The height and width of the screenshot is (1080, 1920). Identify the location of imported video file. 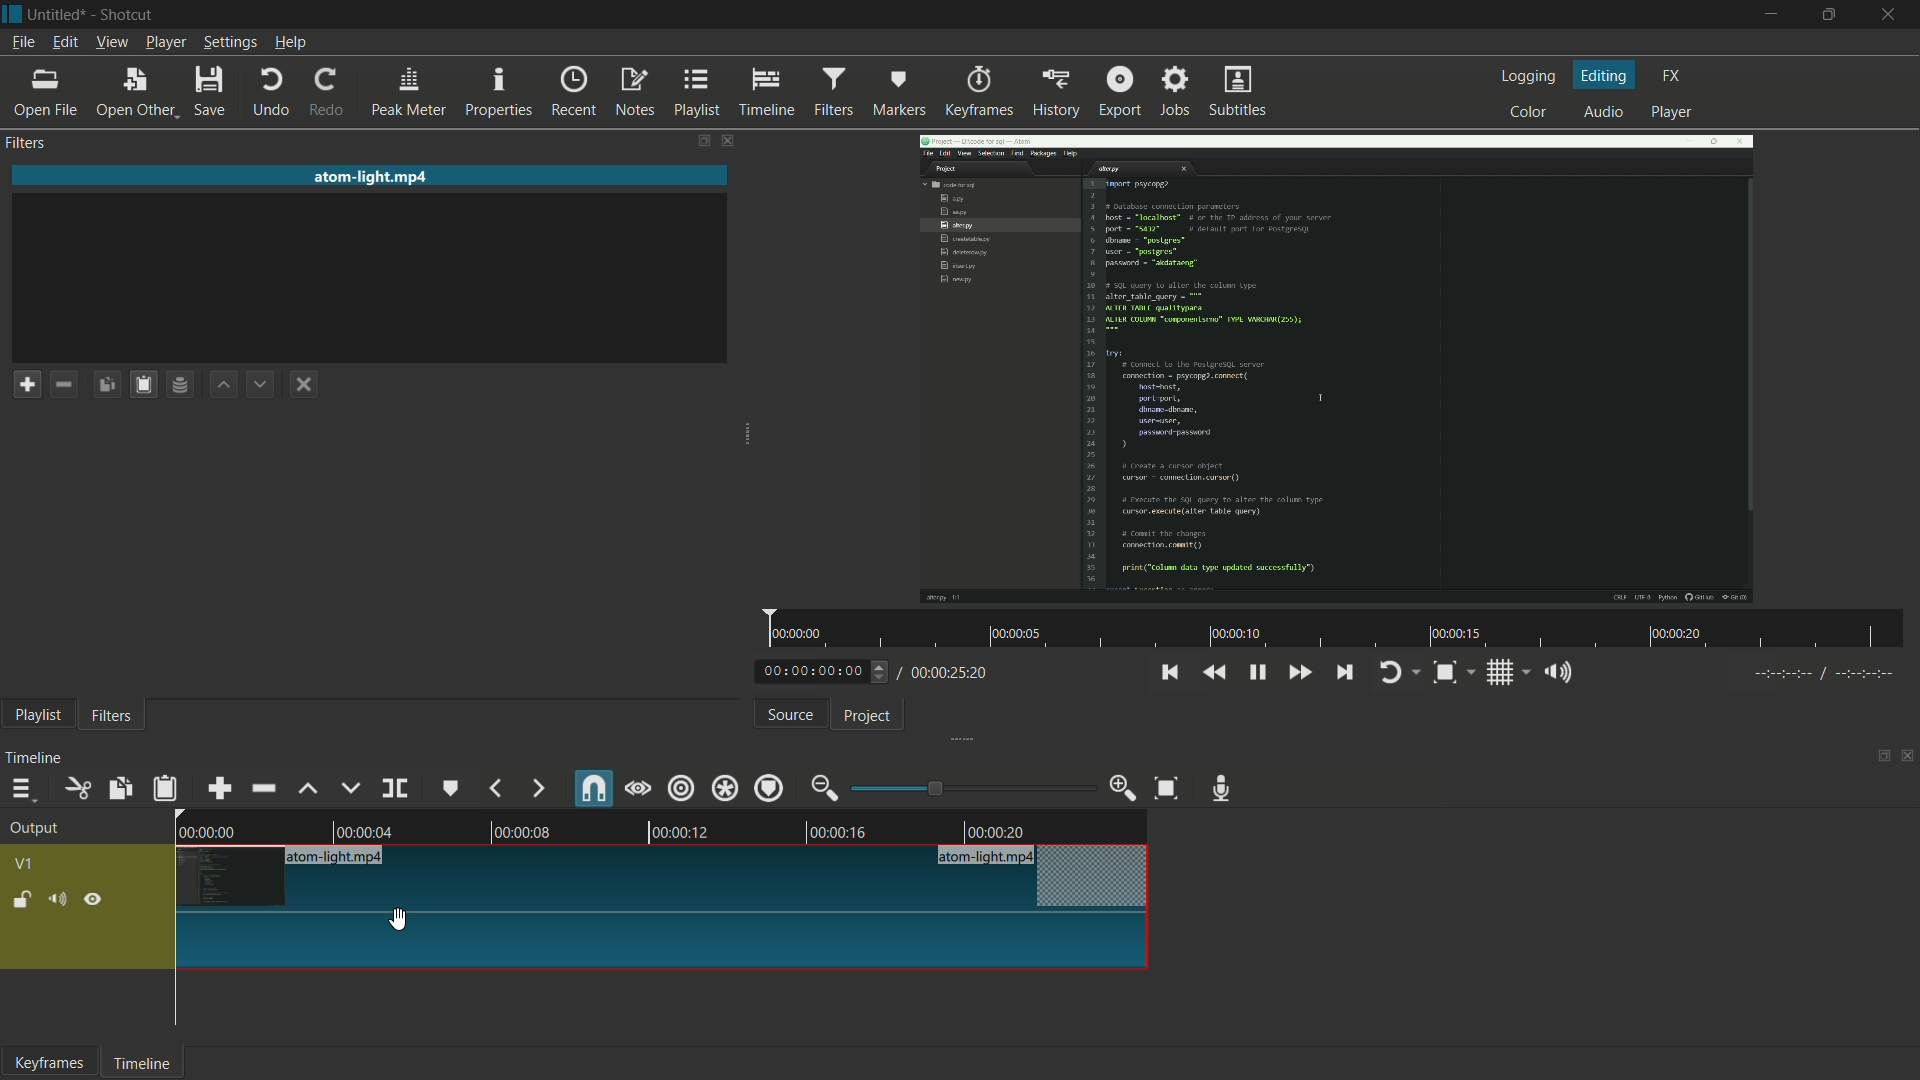
(1339, 366).